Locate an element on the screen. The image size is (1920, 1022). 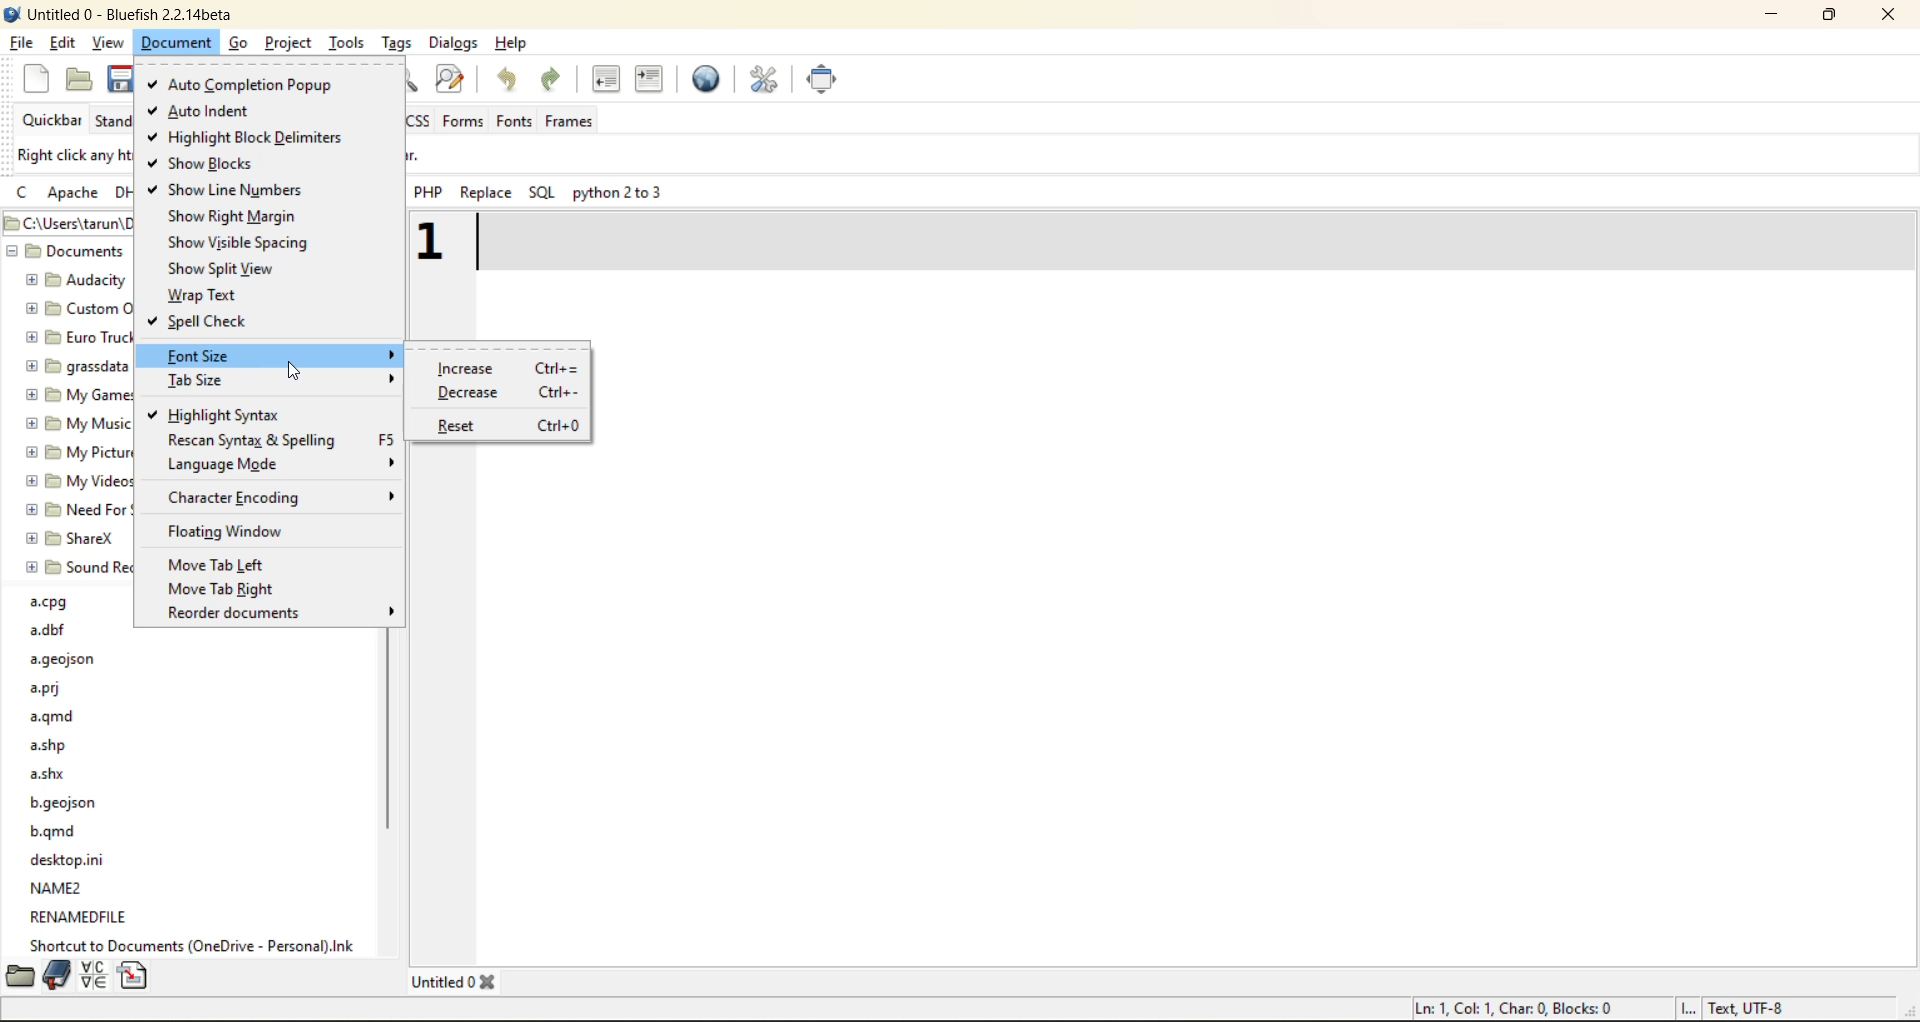
rescan syntax and spelling is located at coordinates (278, 440).